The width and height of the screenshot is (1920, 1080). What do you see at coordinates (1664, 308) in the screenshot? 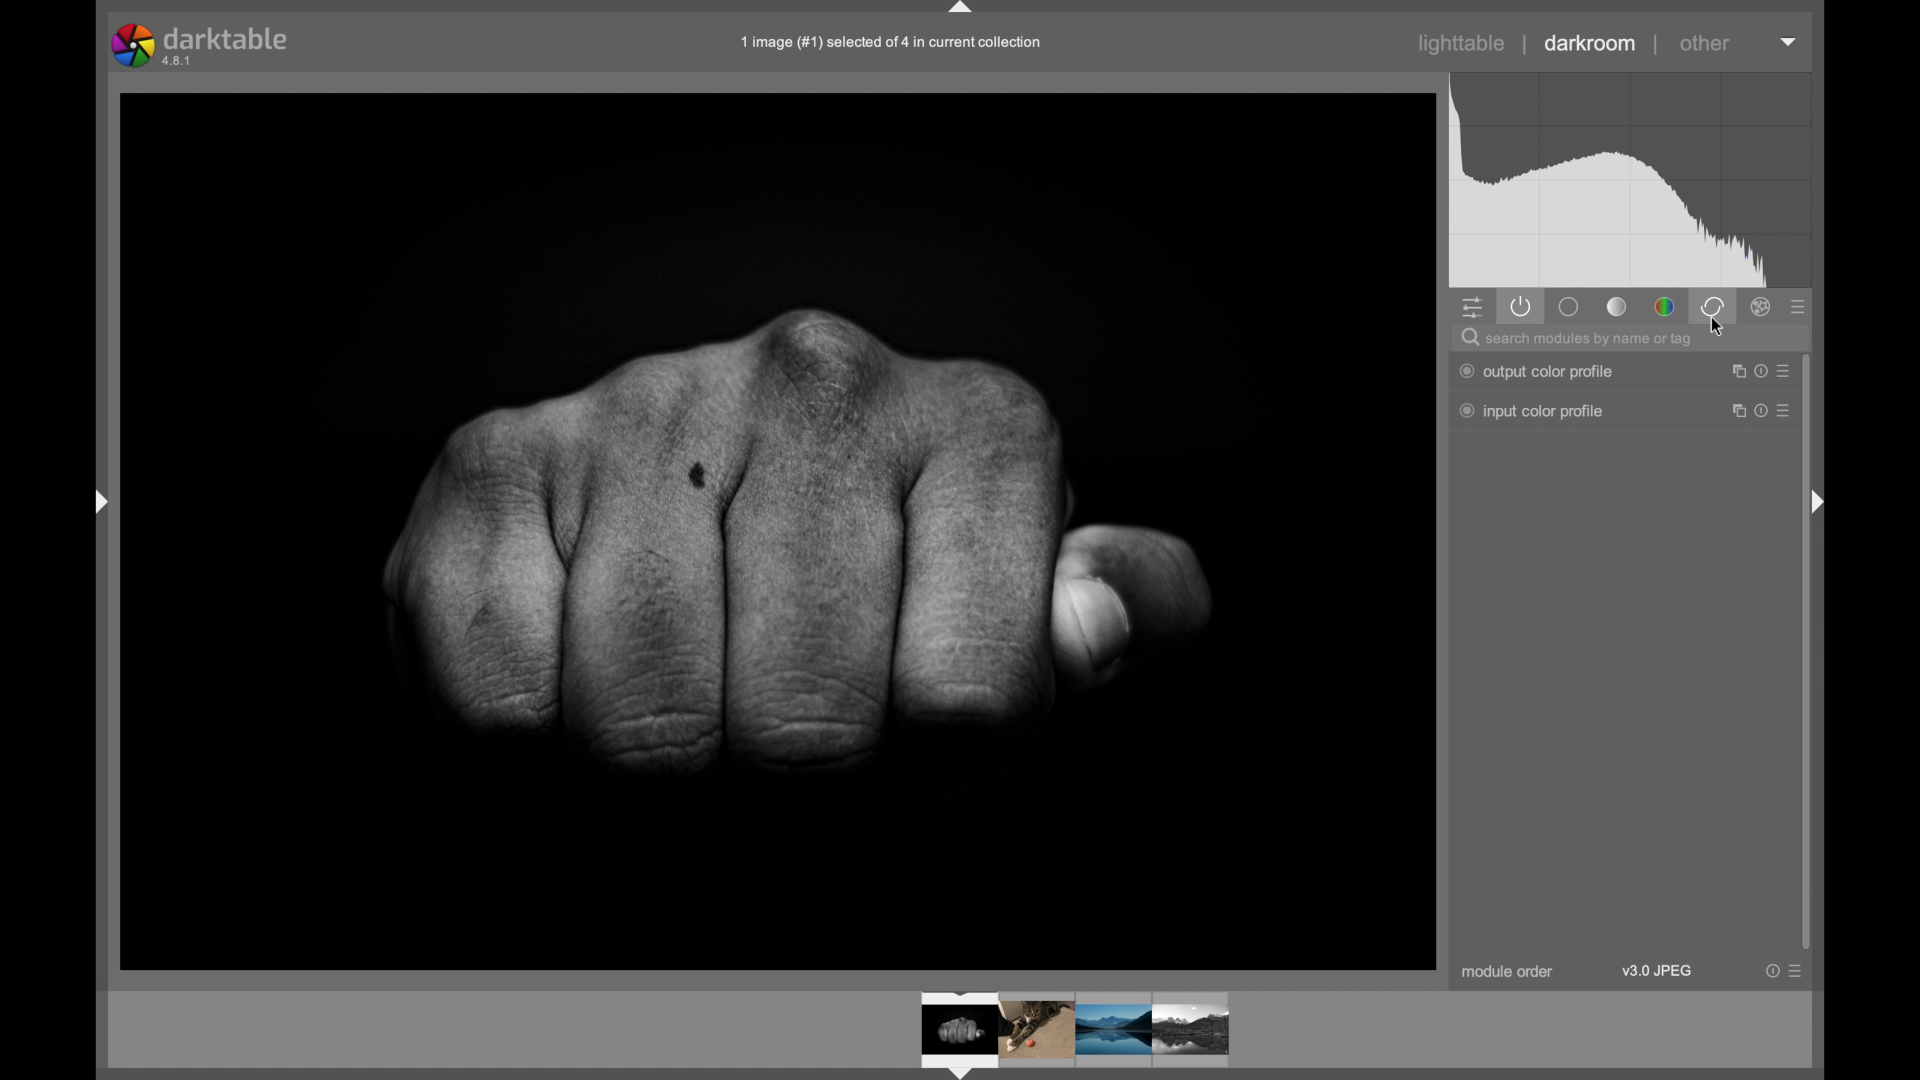
I see `color` at bounding box center [1664, 308].